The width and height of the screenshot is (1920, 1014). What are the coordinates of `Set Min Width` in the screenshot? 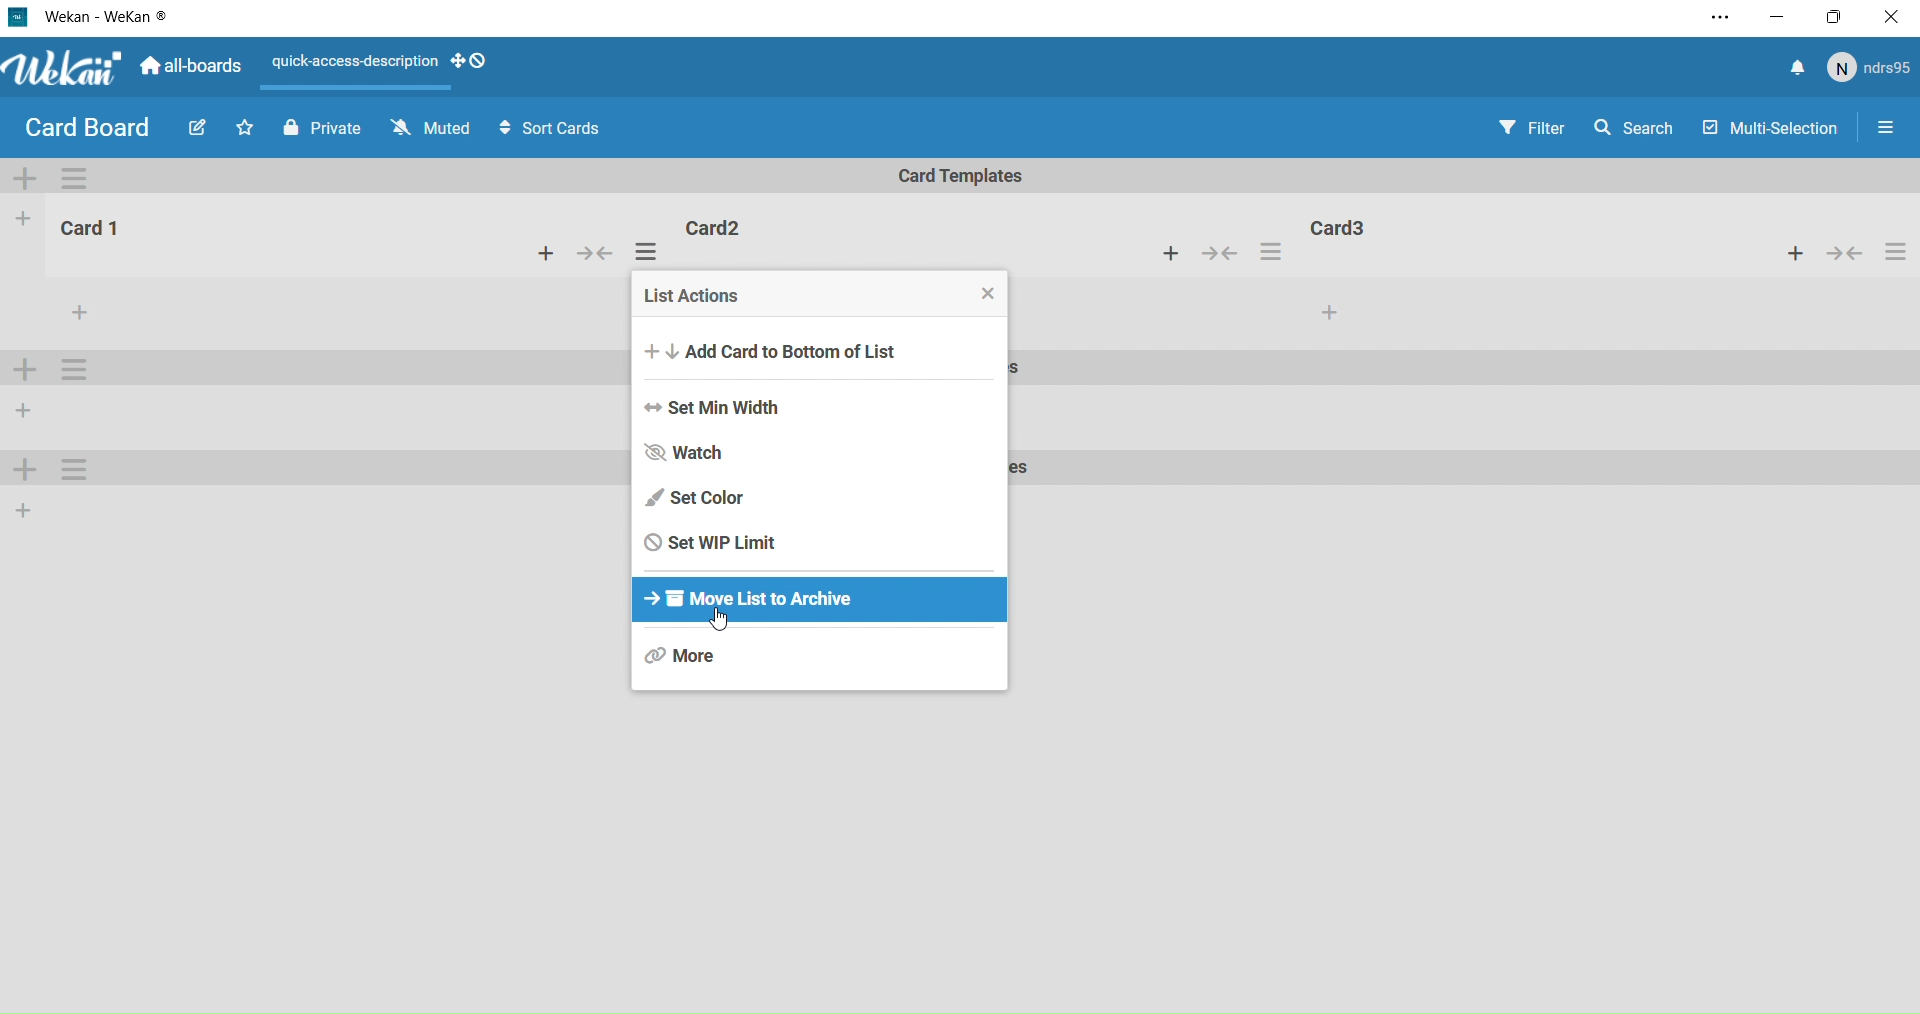 It's located at (726, 408).